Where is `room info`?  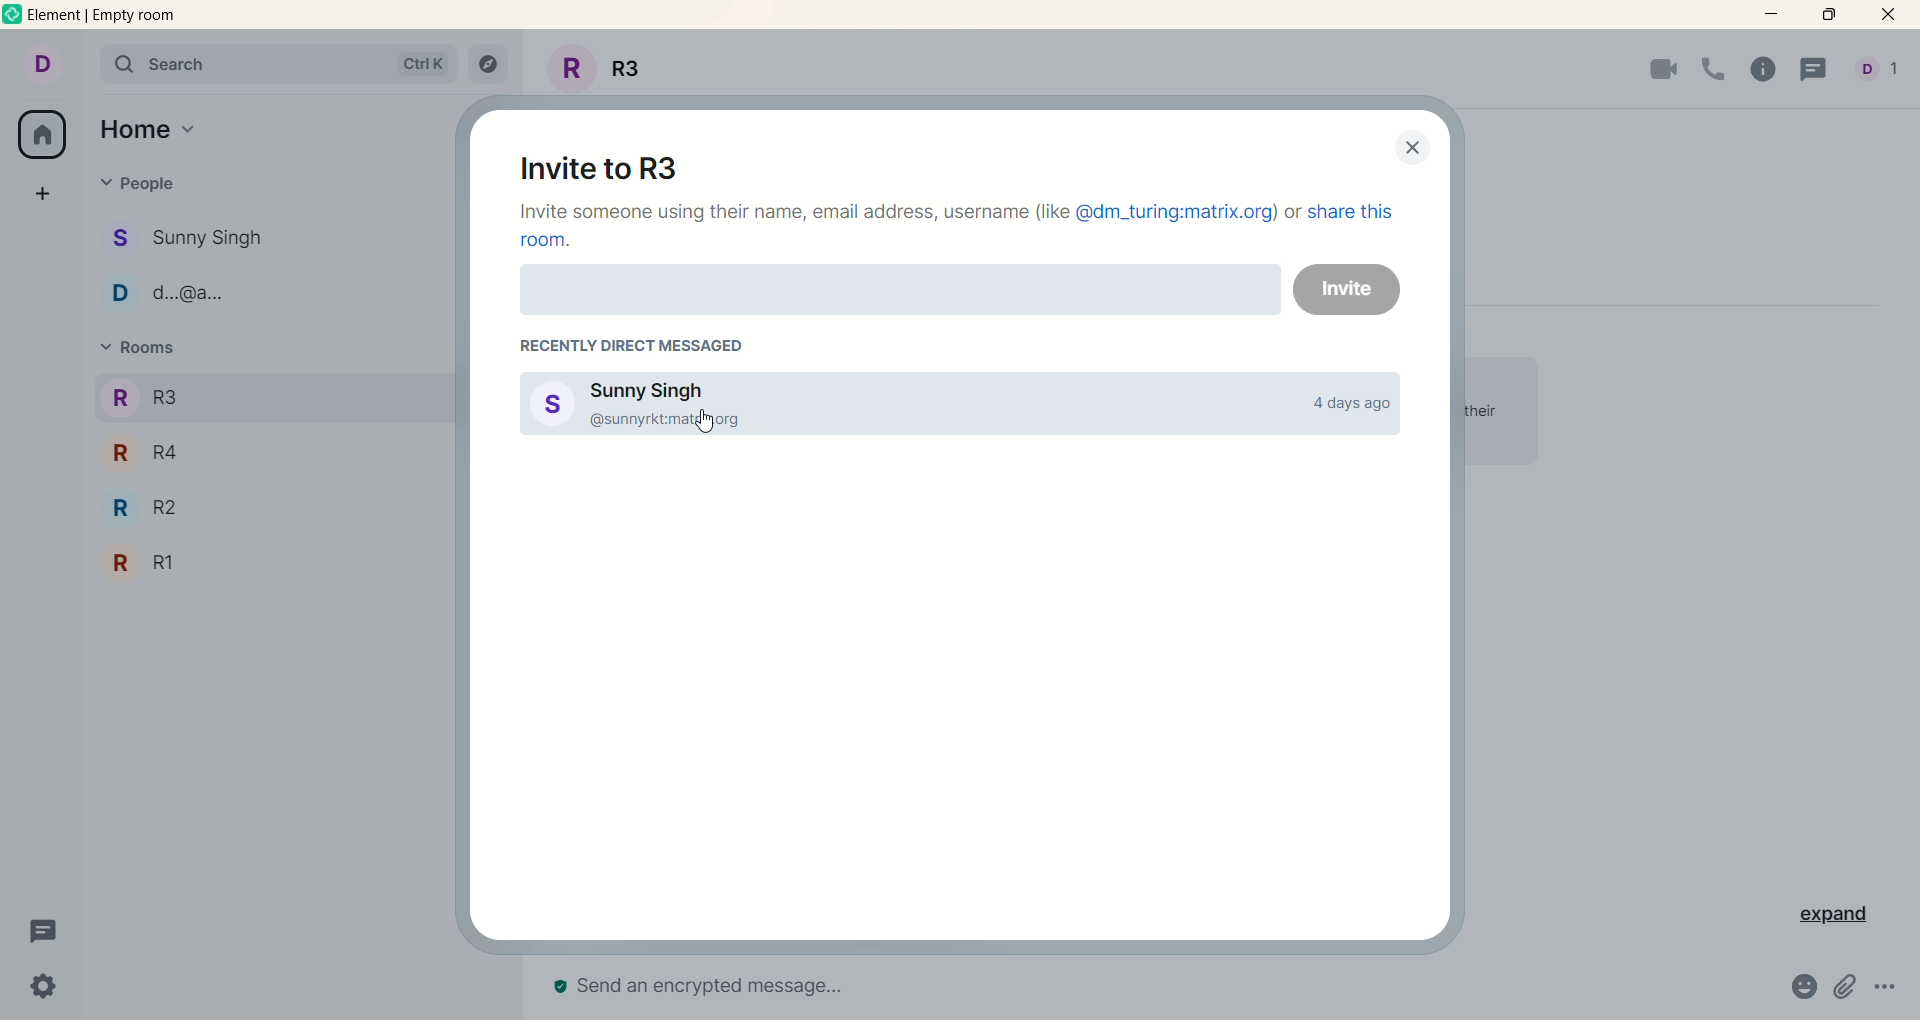 room info is located at coordinates (1762, 71).